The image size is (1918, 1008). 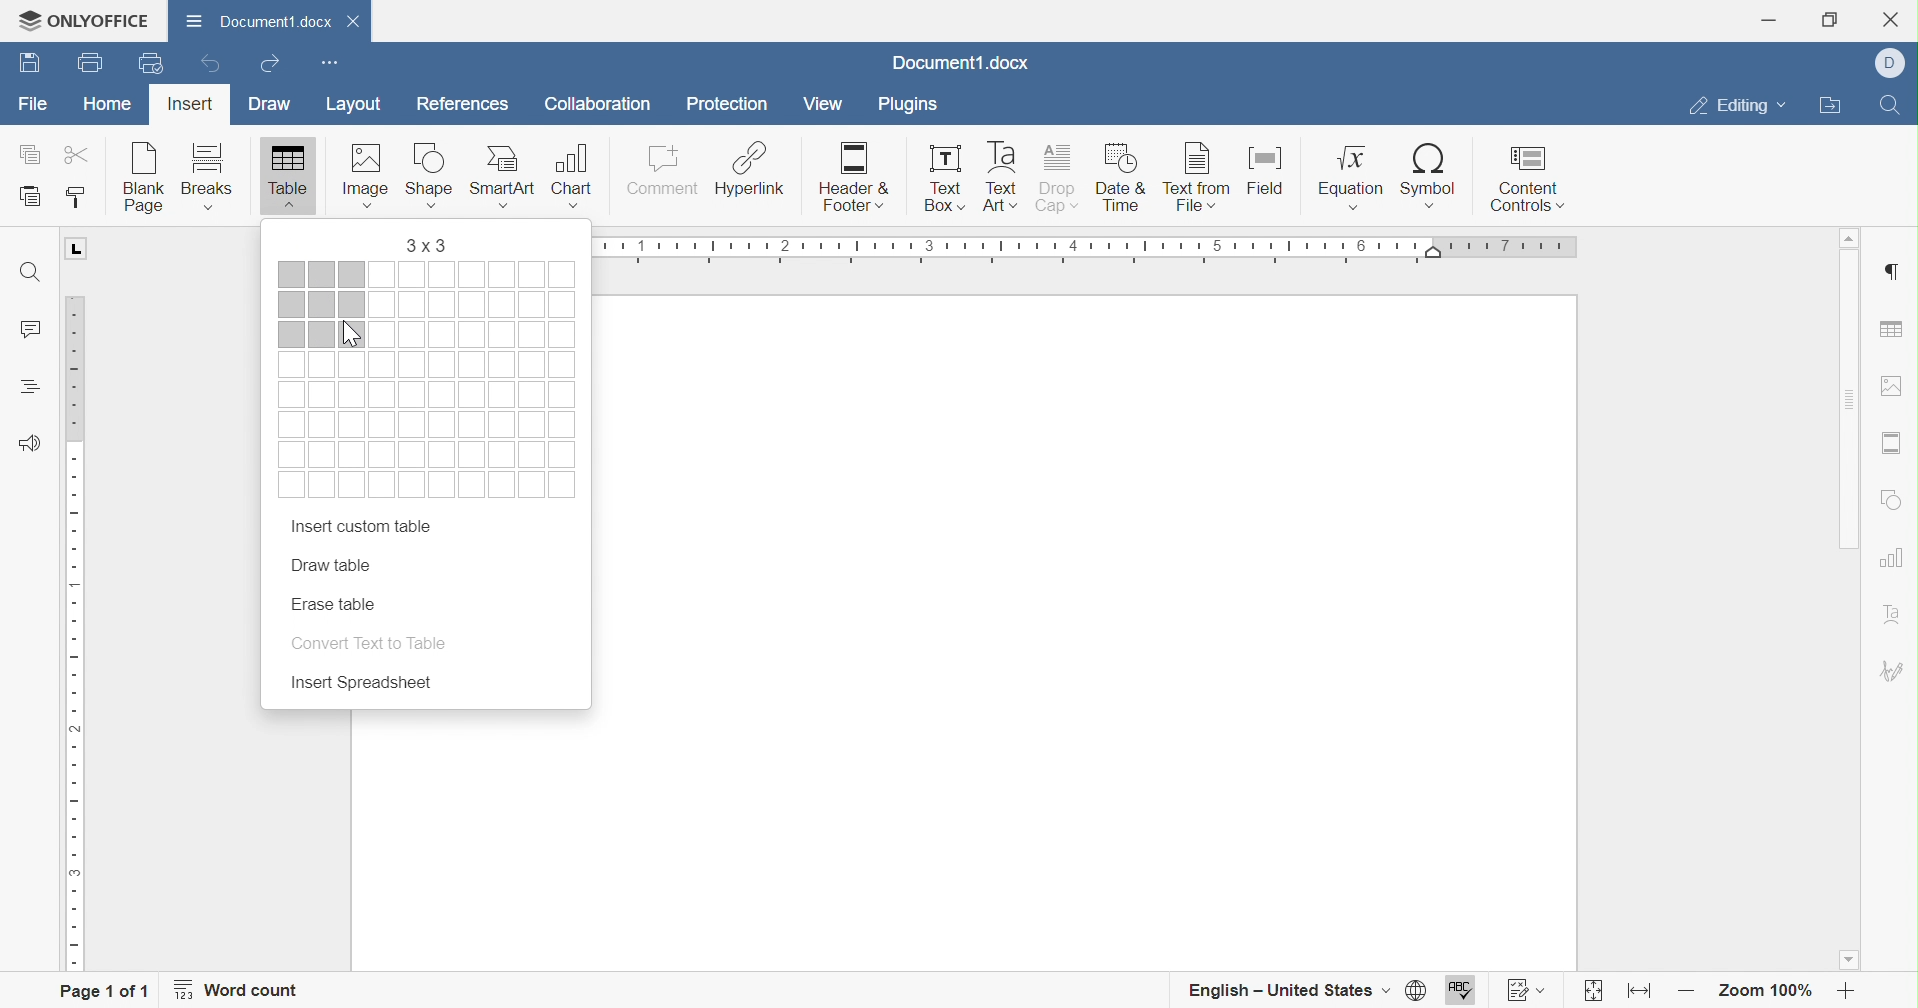 What do you see at coordinates (751, 171) in the screenshot?
I see `Hyperlink` at bounding box center [751, 171].